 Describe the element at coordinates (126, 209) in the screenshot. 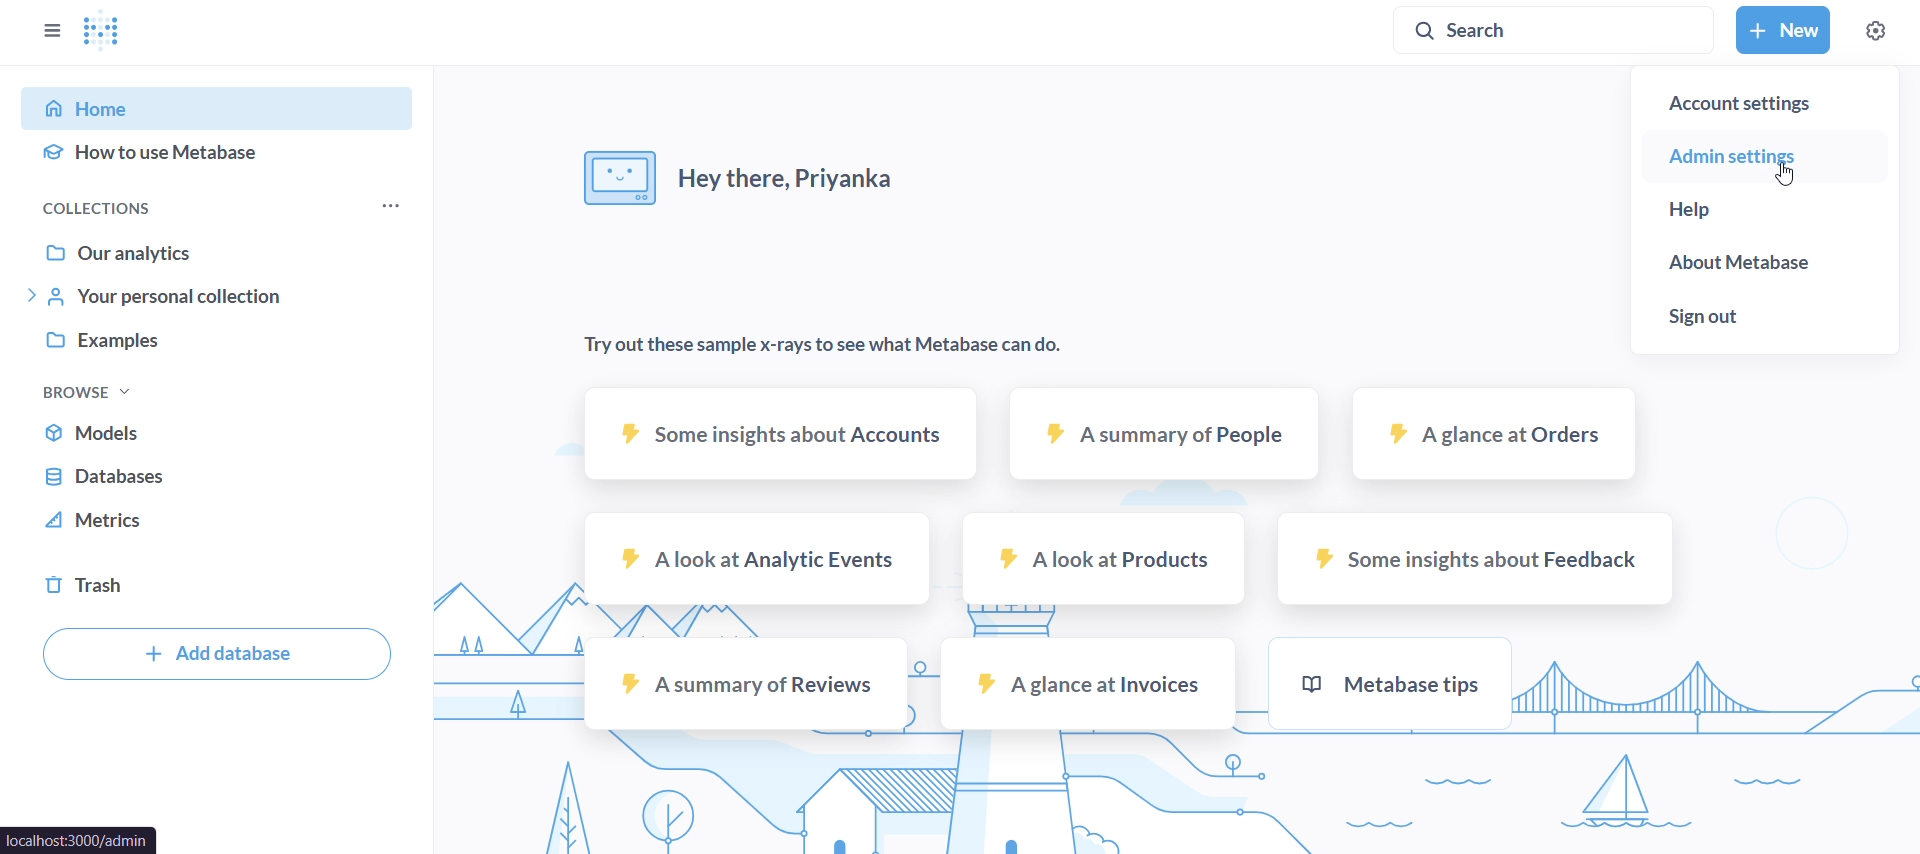

I see `collections` at that location.